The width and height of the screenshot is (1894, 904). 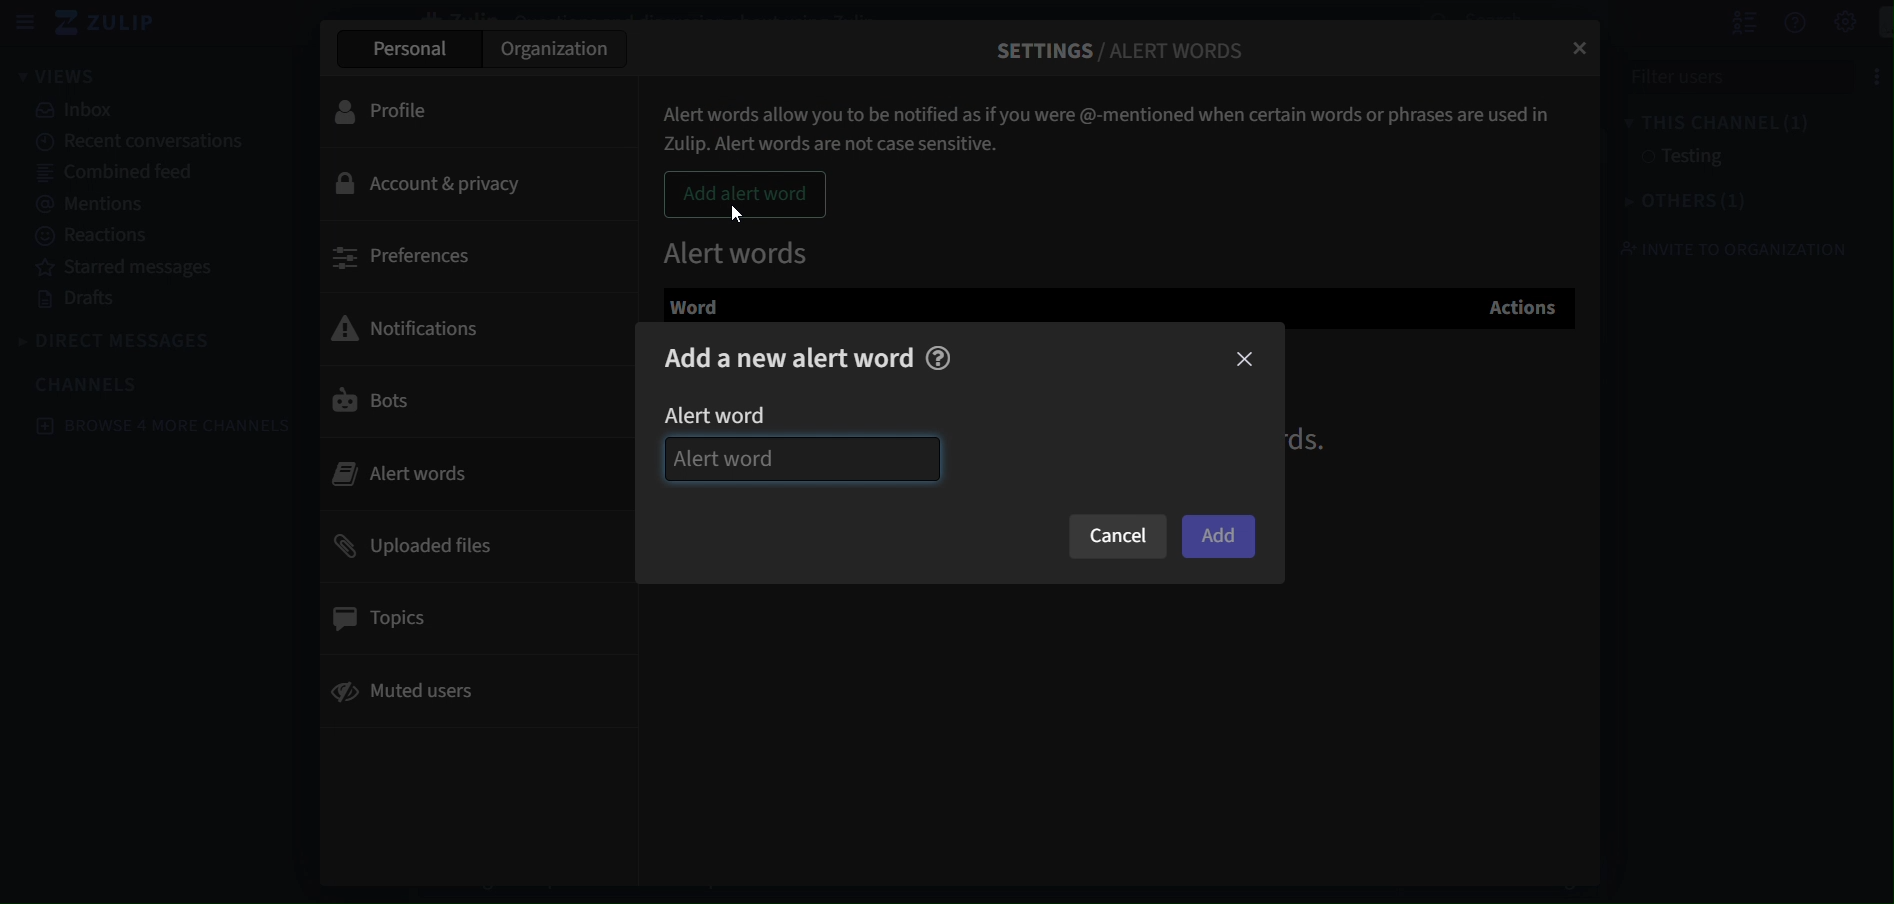 What do you see at coordinates (1857, 74) in the screenshot?
I see `options` at bounding box center [1857, 74].